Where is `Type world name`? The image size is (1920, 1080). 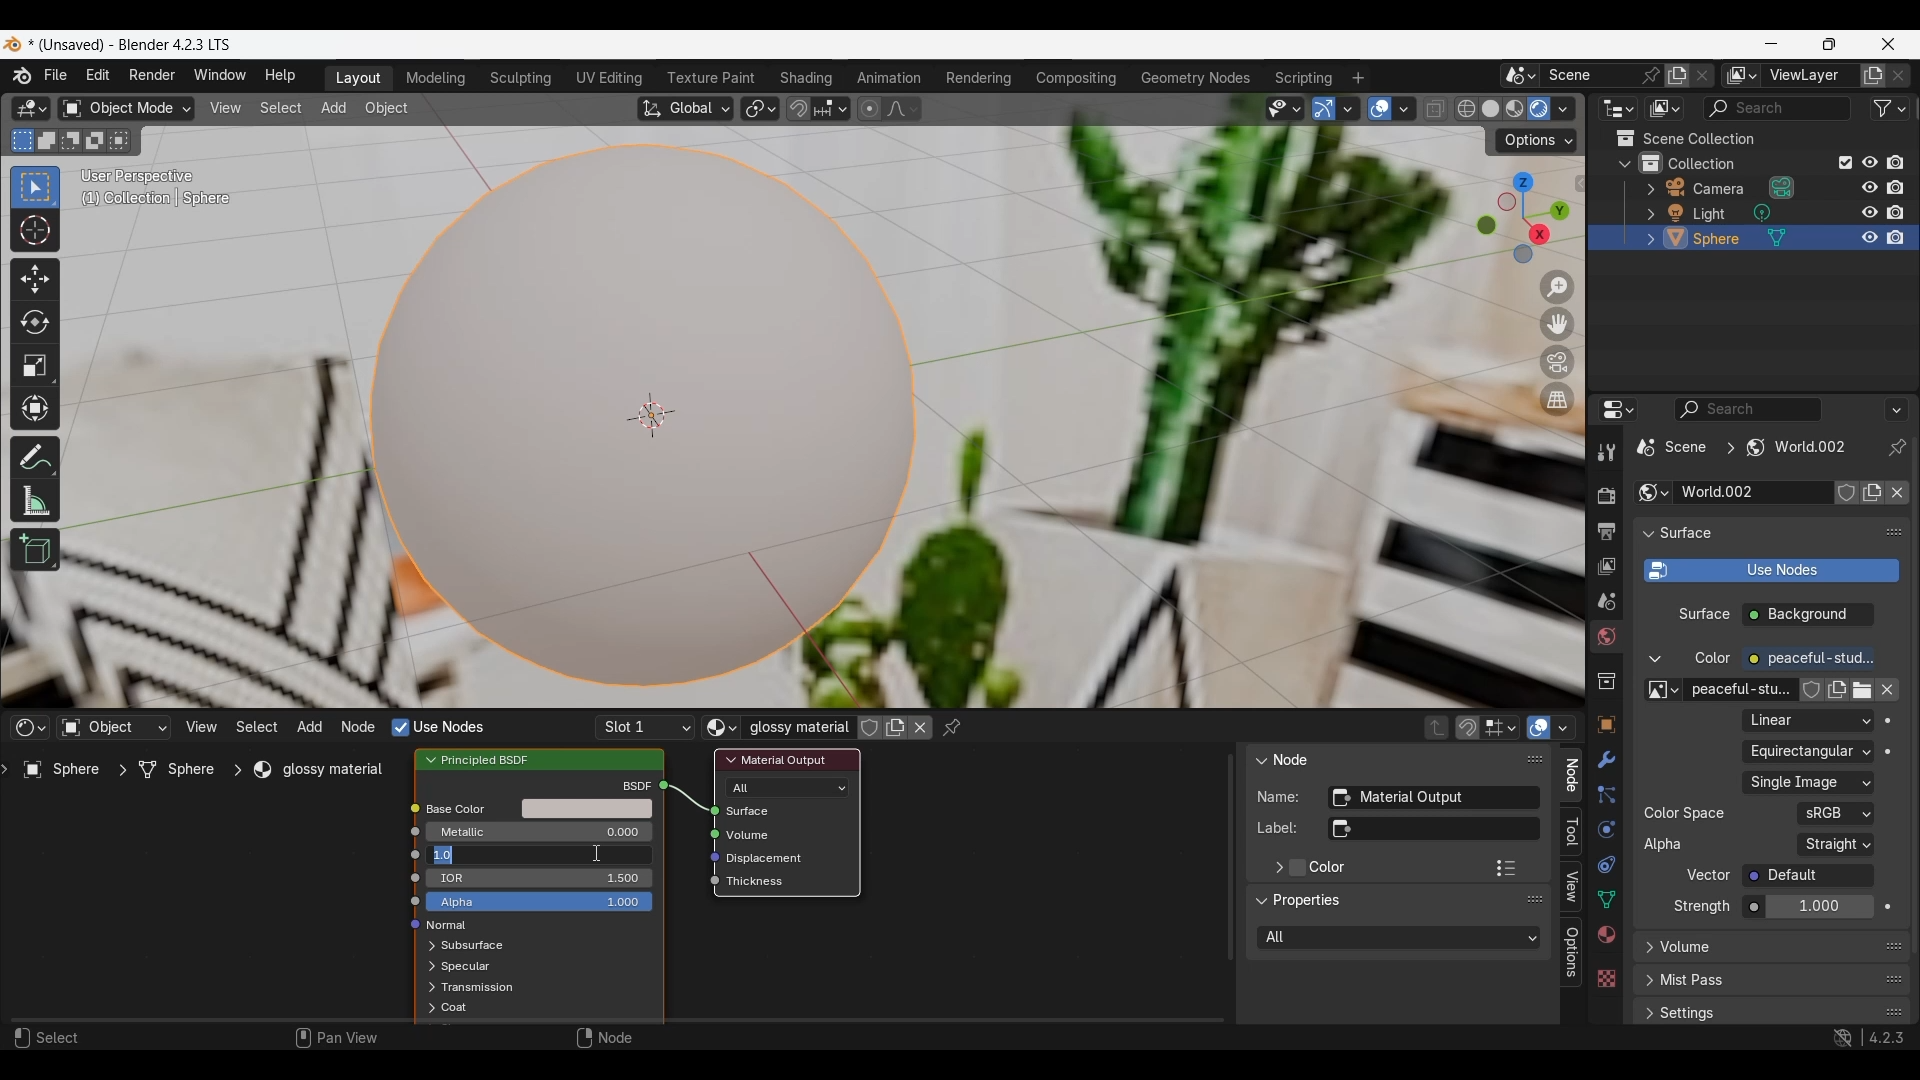 Type world name is located at coordinates (1750, 492).